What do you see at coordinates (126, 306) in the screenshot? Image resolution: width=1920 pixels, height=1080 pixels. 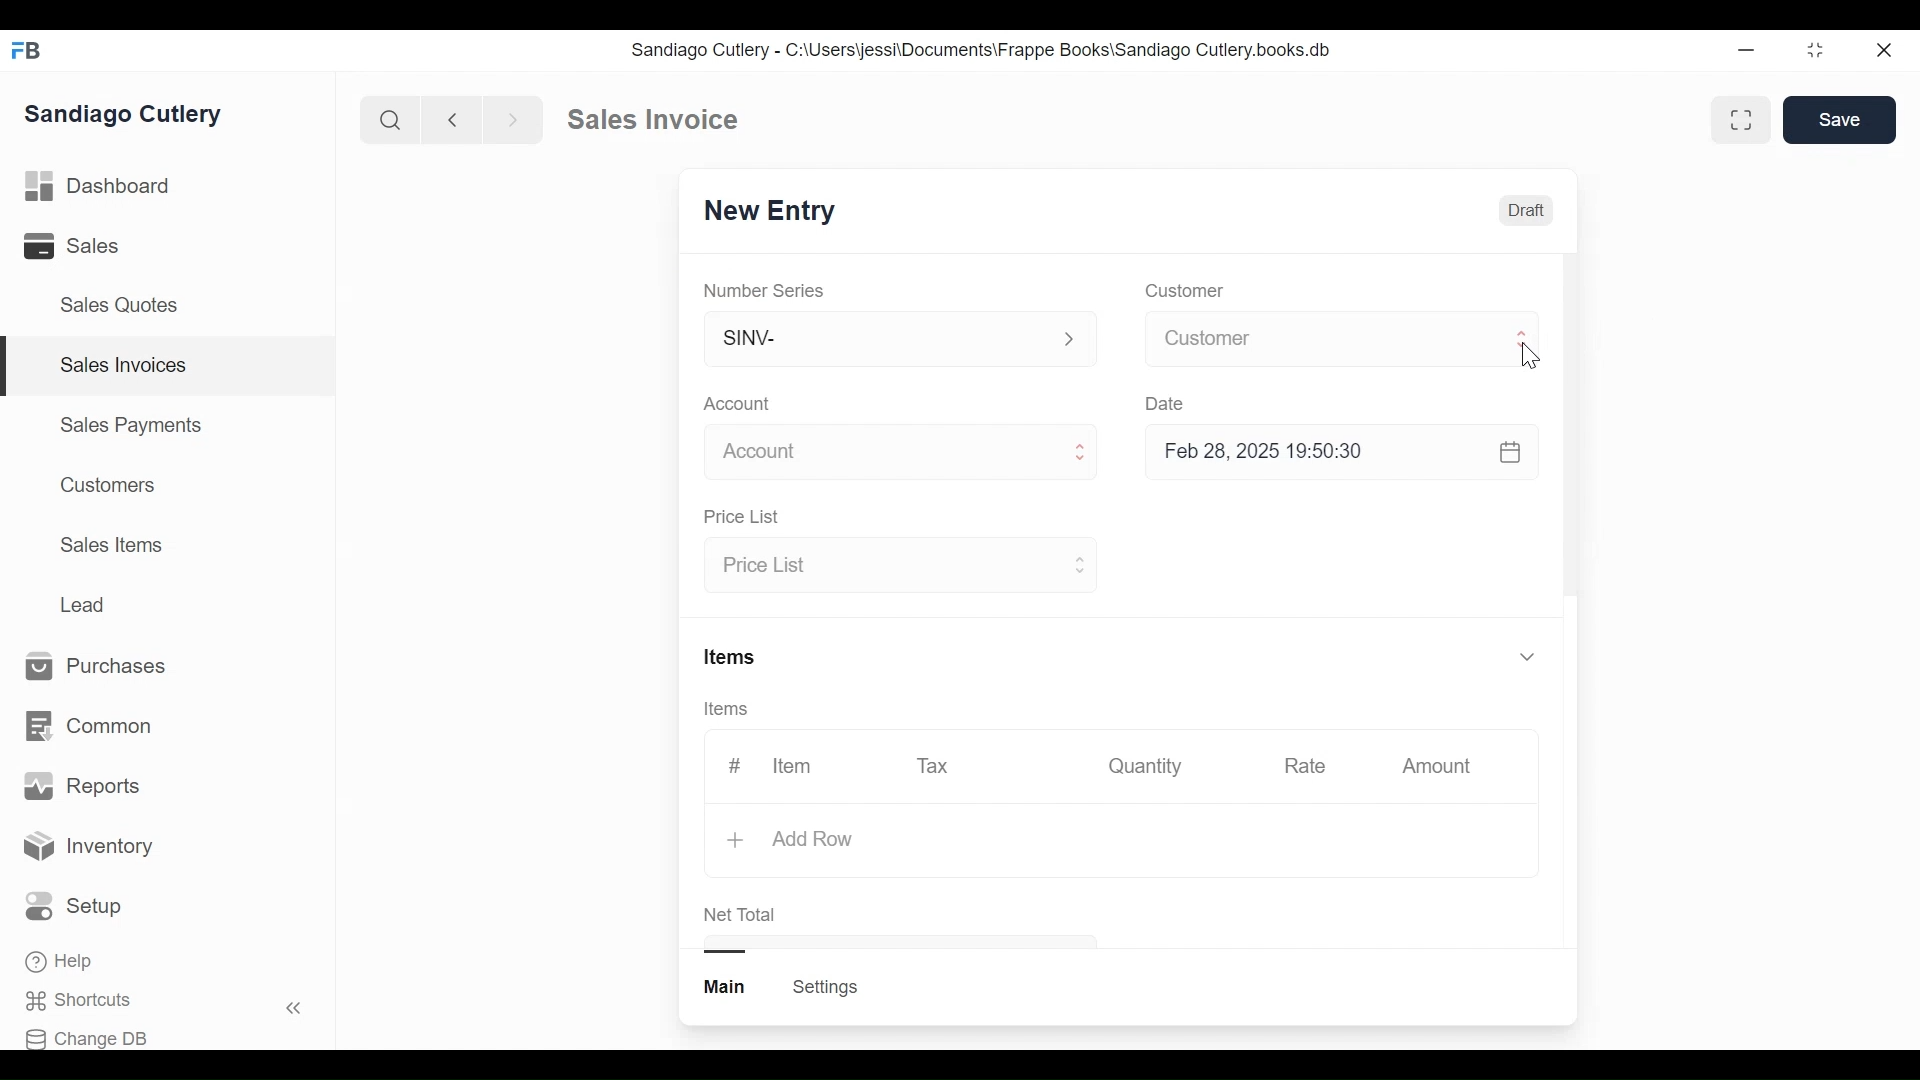 I see `Sales Quotes` at bounding box center [126, 306].